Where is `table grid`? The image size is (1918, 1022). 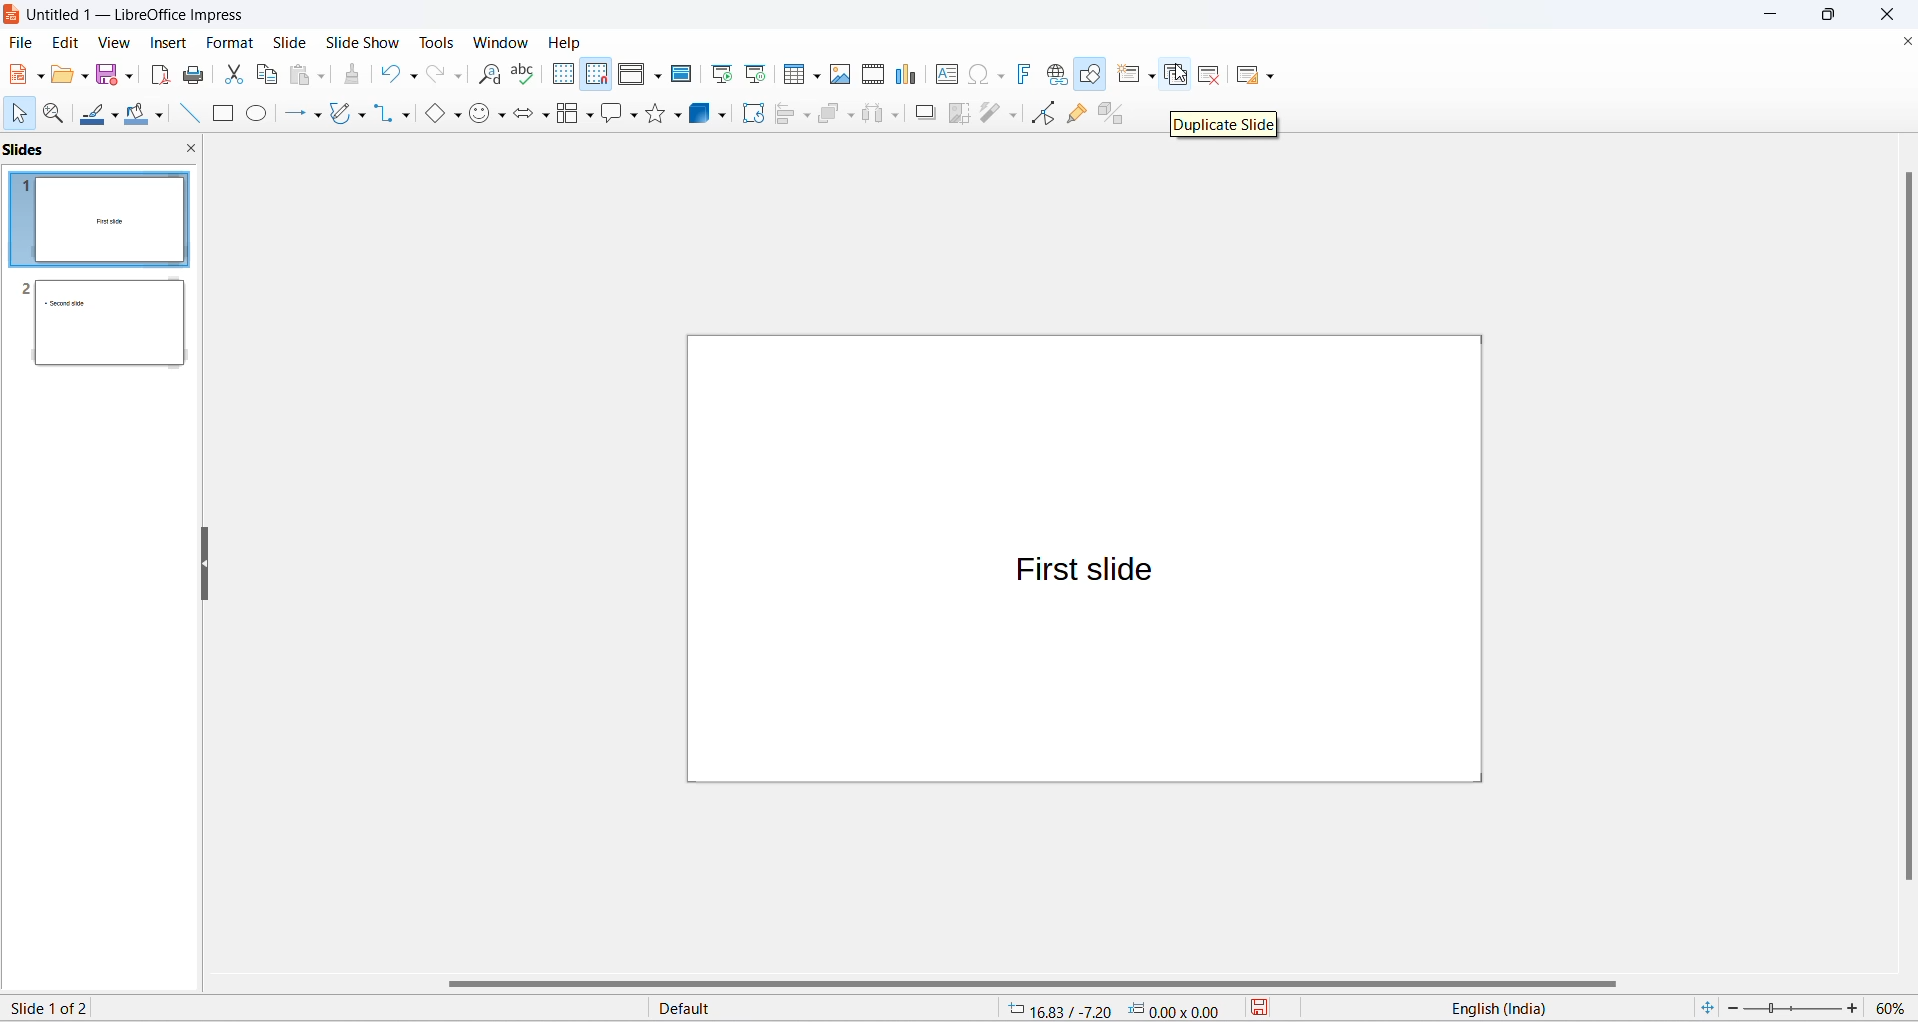 table grid is located at coordinates (816, 79).